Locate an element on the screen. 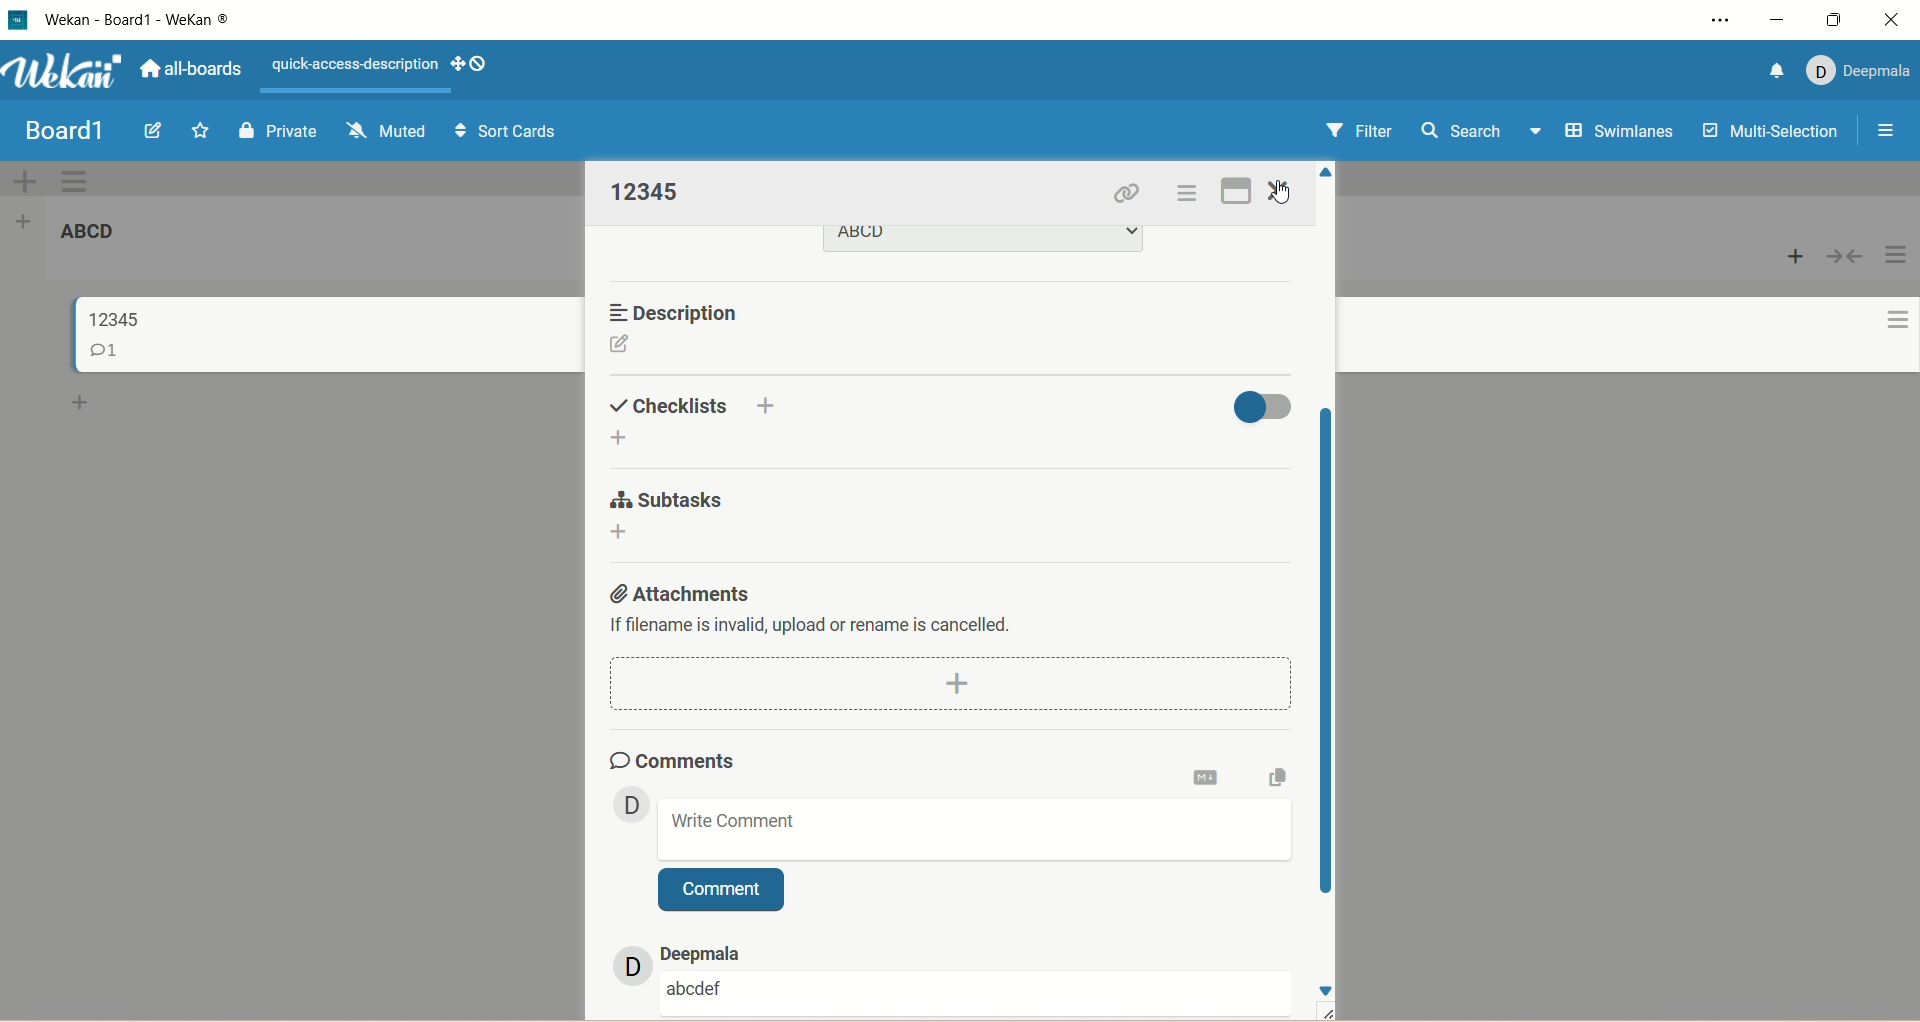 The image size is (1920, 1022). add is located at coordinates (625, 439).